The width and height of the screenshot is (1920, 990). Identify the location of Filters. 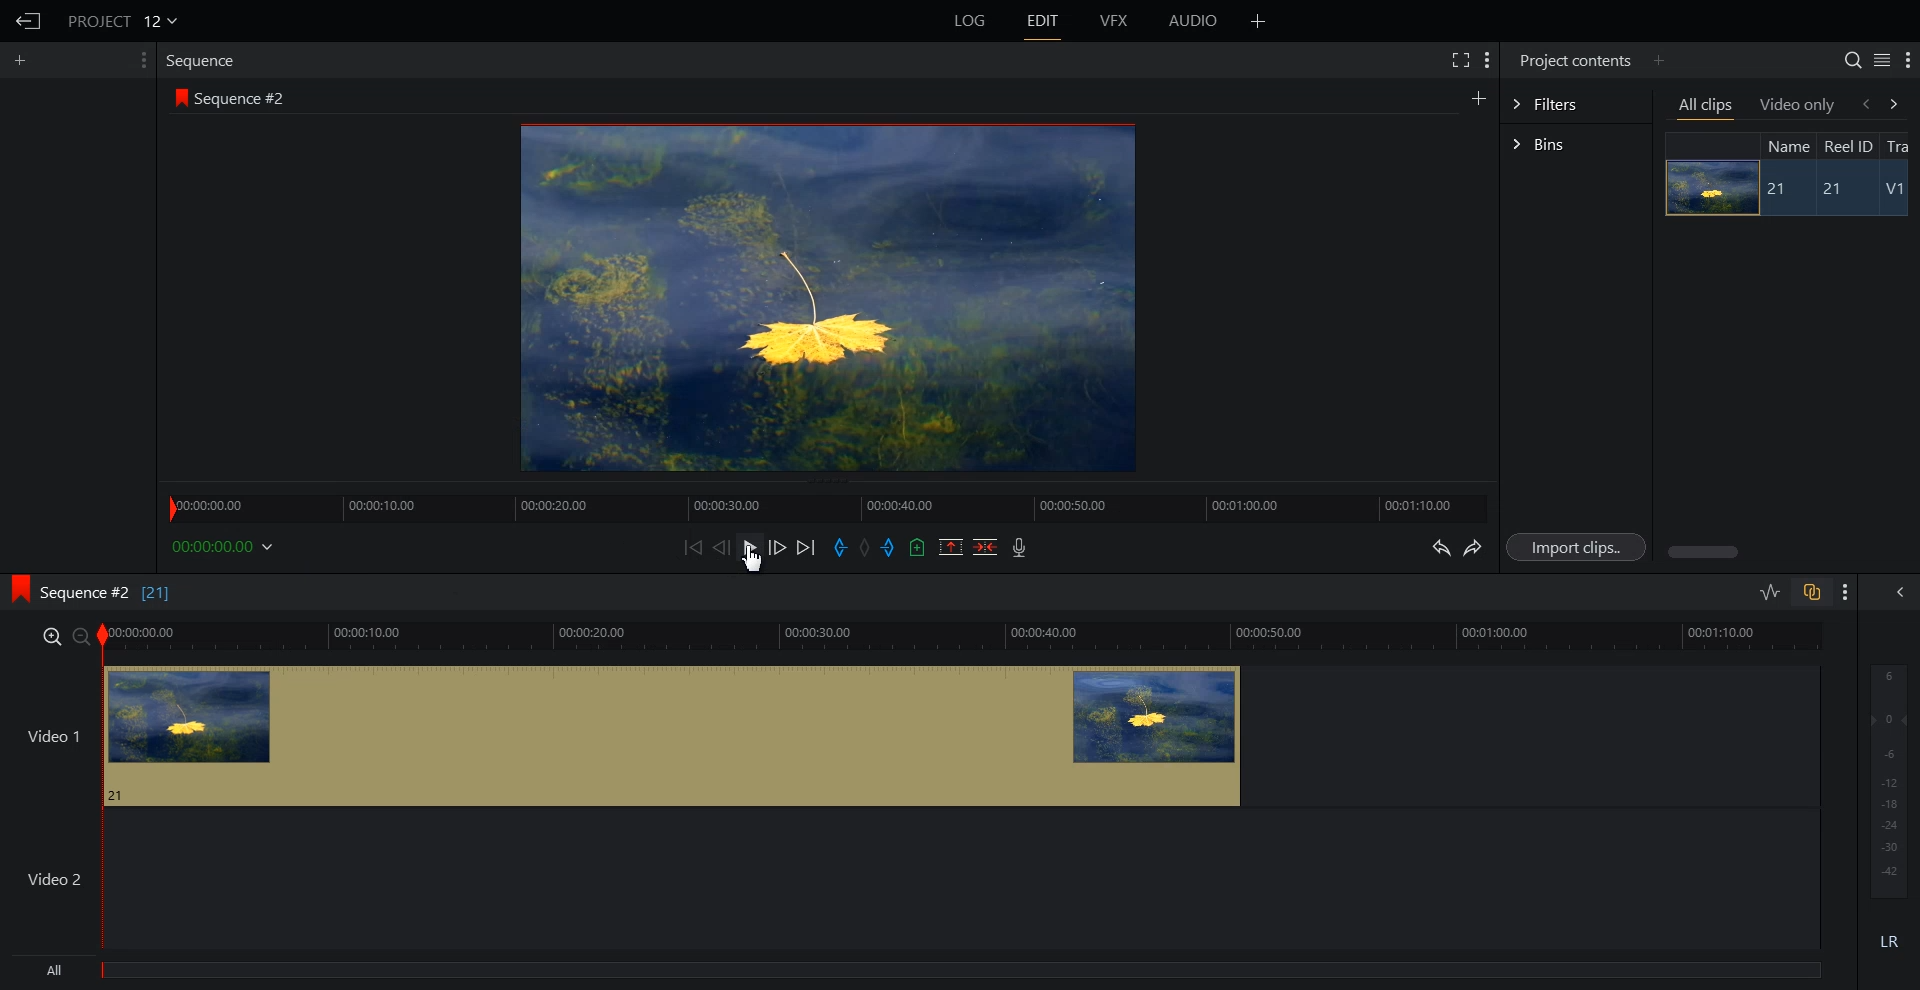
(1575, 102).